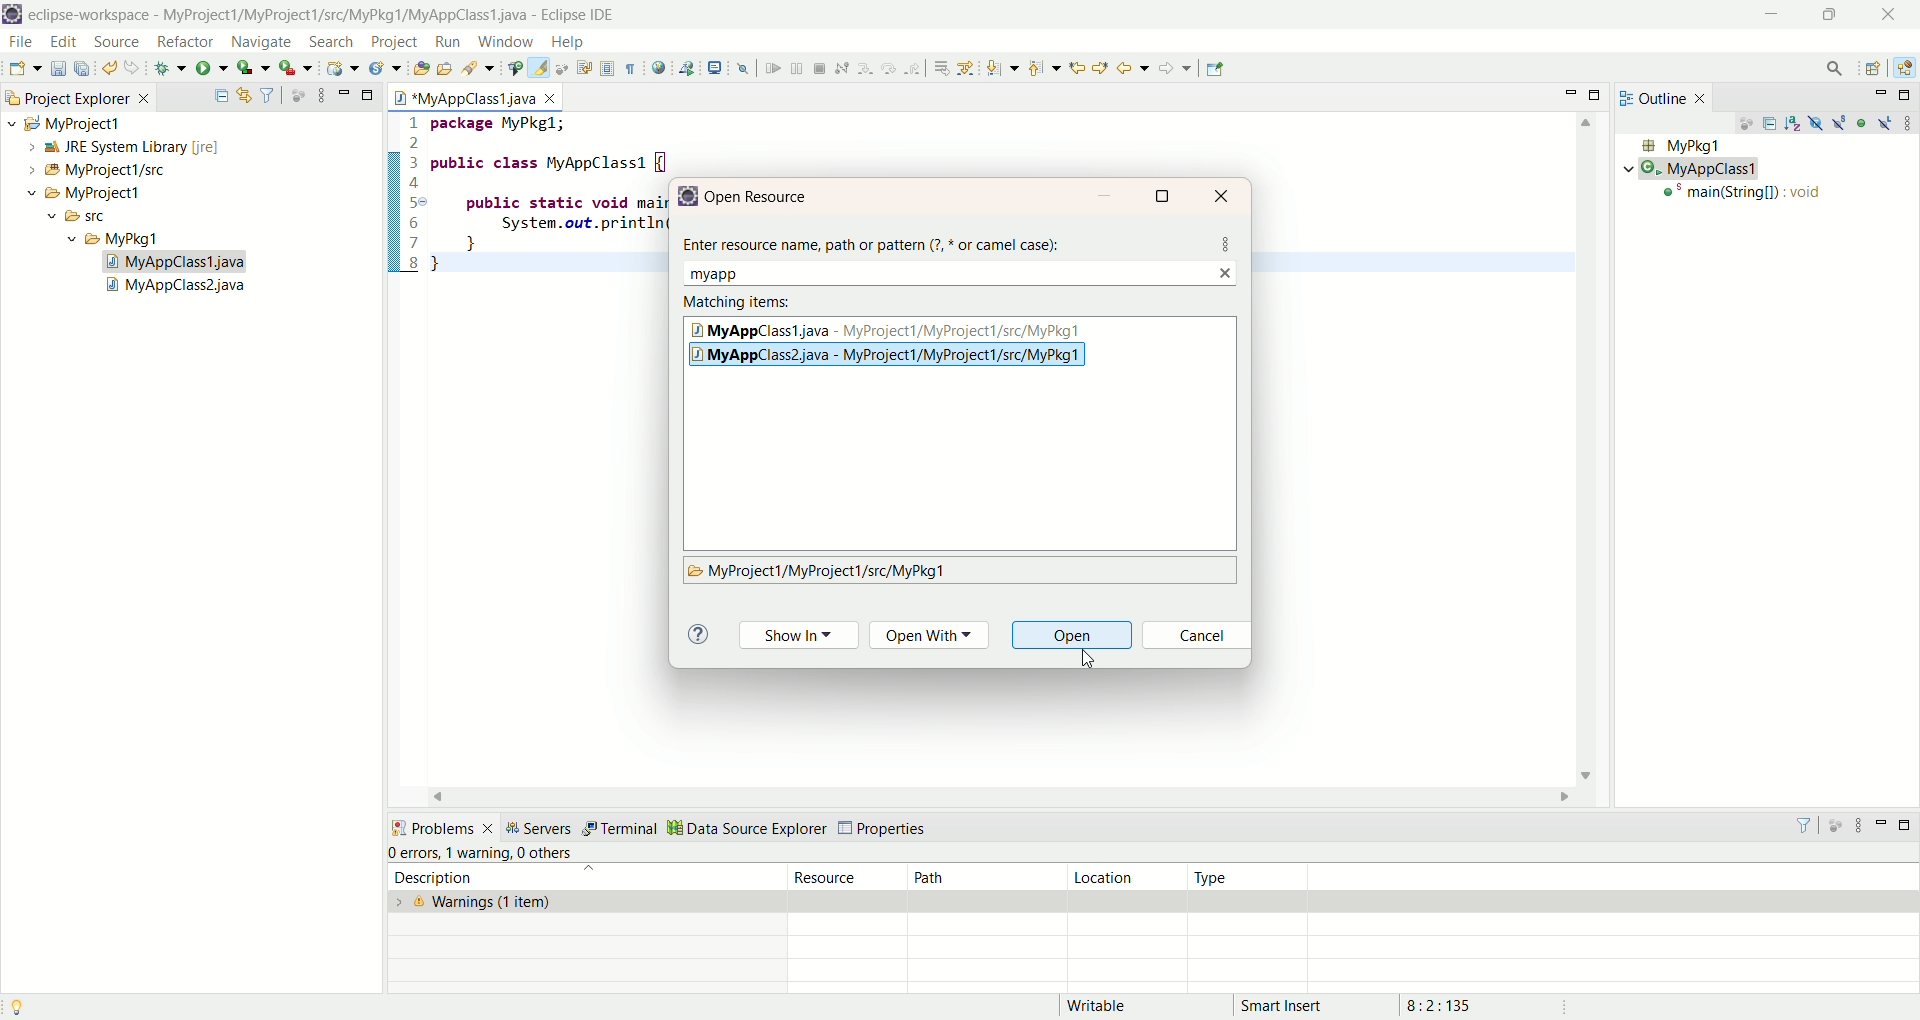 This screenshot has width=1920, height=1020. Describe the element at coordinates (76, 96) in the screenshot. I see `project explorer` at that location.